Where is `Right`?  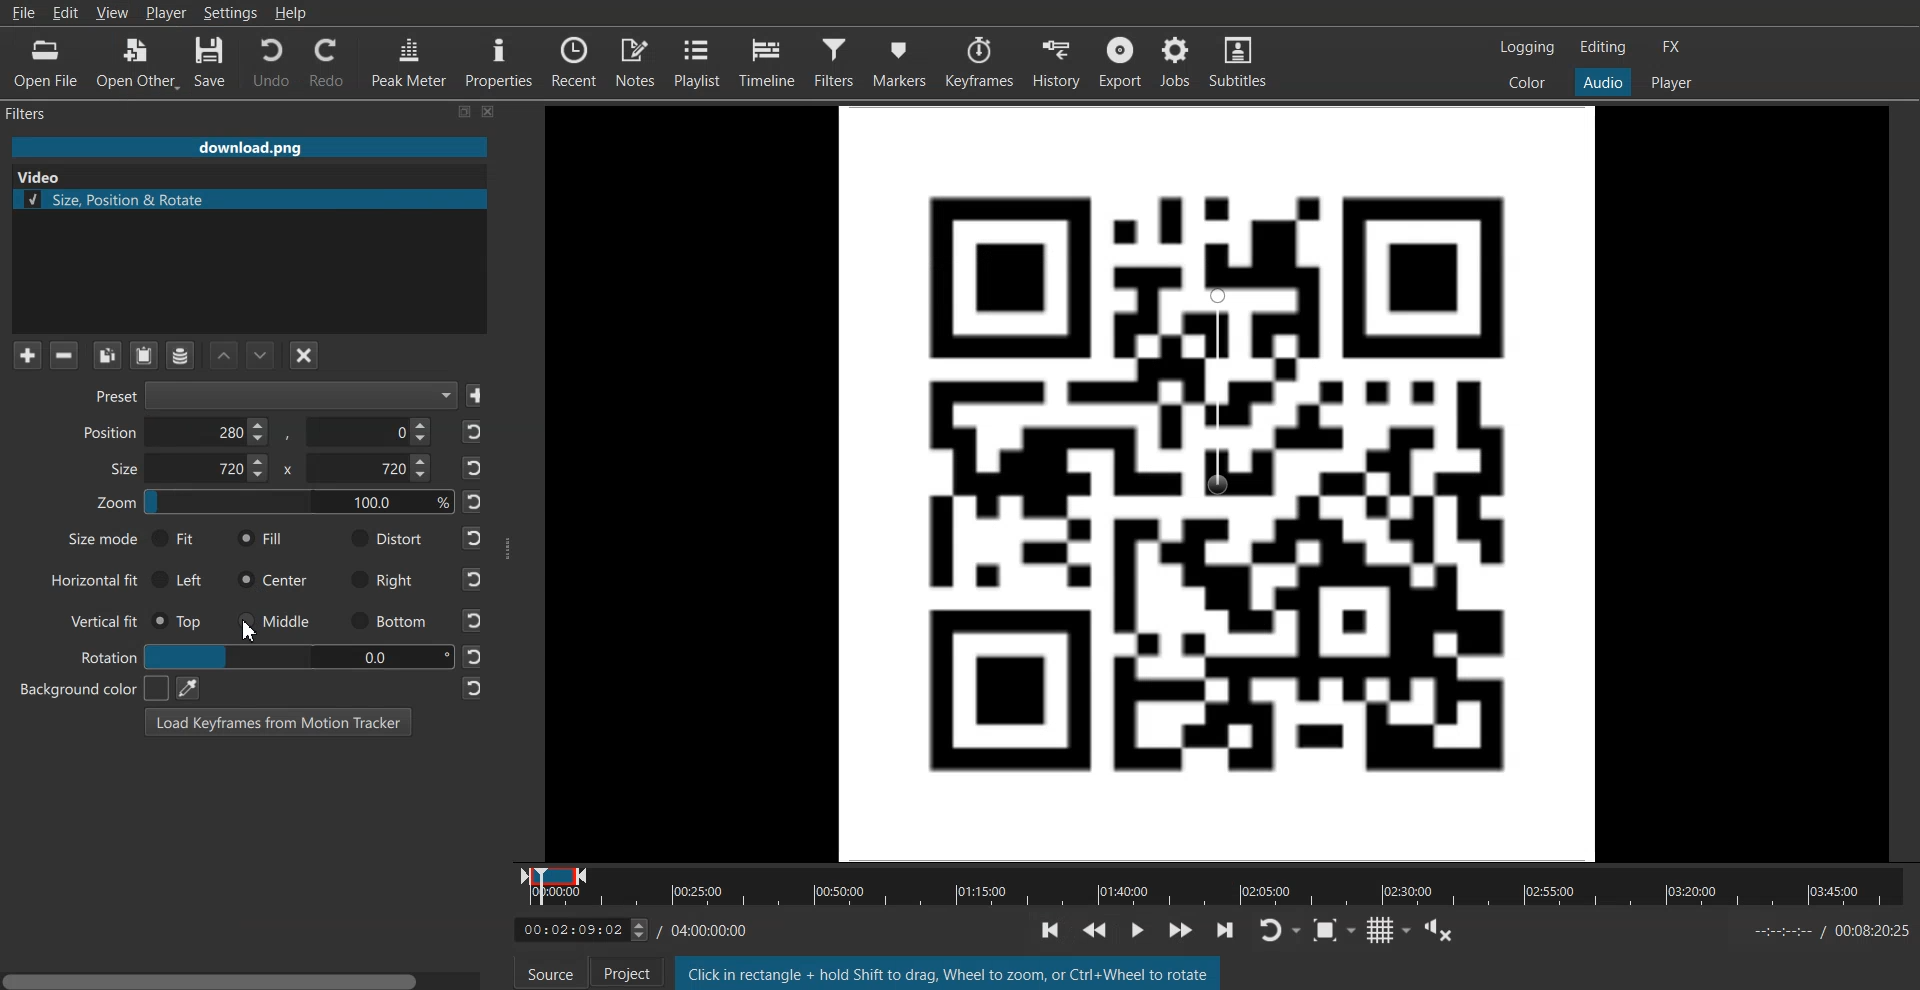 Right is located at coordinates (384, 579).